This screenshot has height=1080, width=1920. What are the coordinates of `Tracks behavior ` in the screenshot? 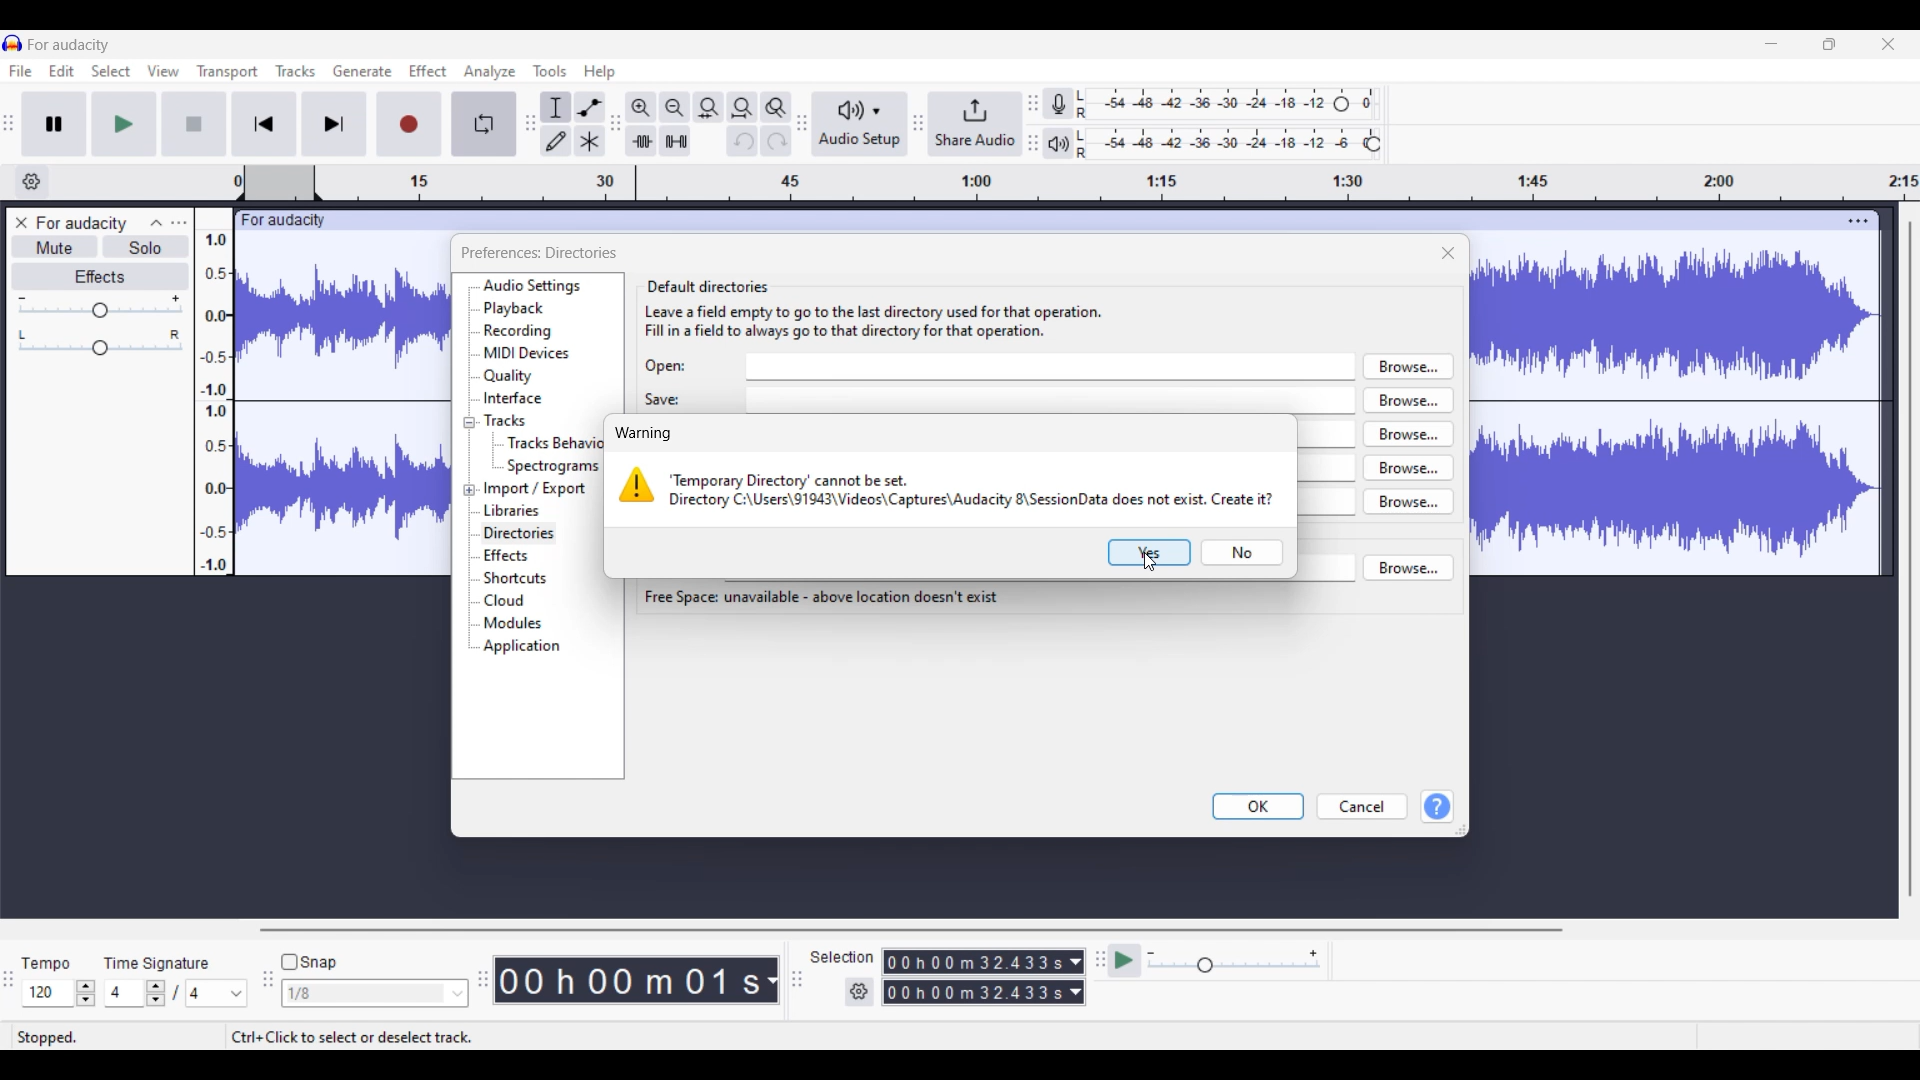 It's located at (555, 442).